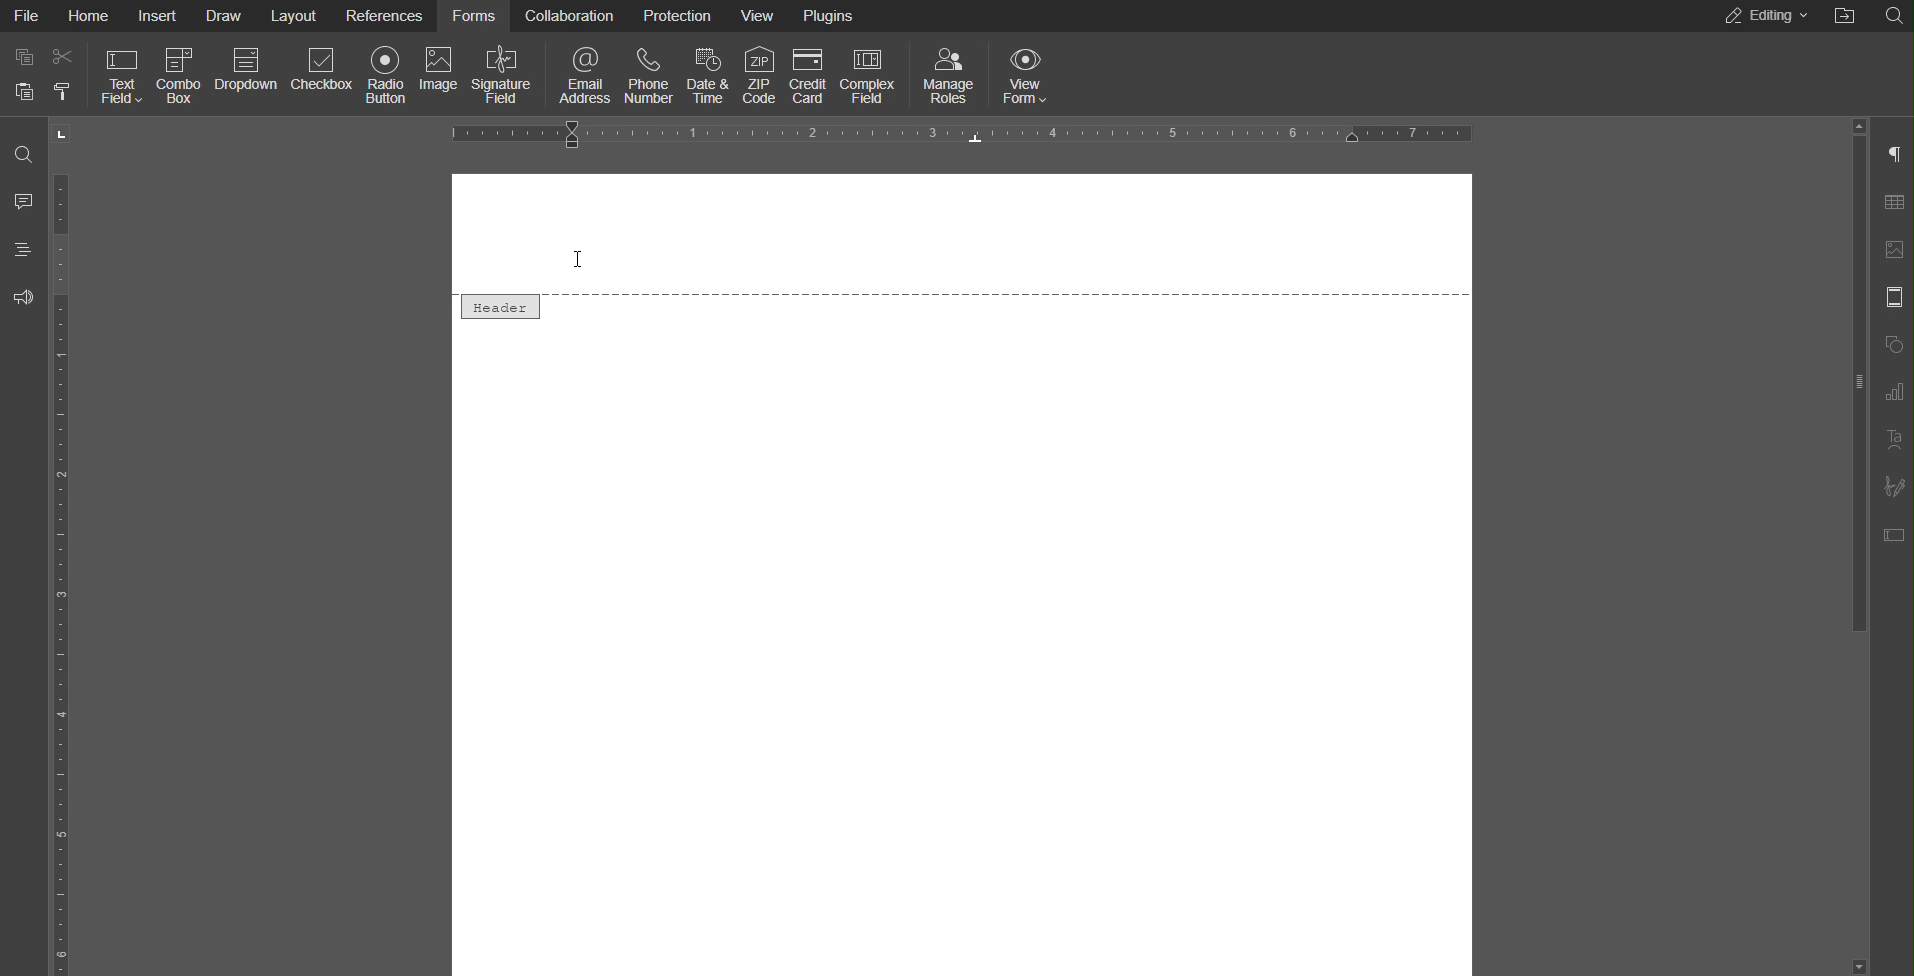 Image resolution: width=1914 pixels, height=976 pixels. Describe the element at coordinates (966, 135) in the screenshot. I see `Horizontal Ruler` at that location.